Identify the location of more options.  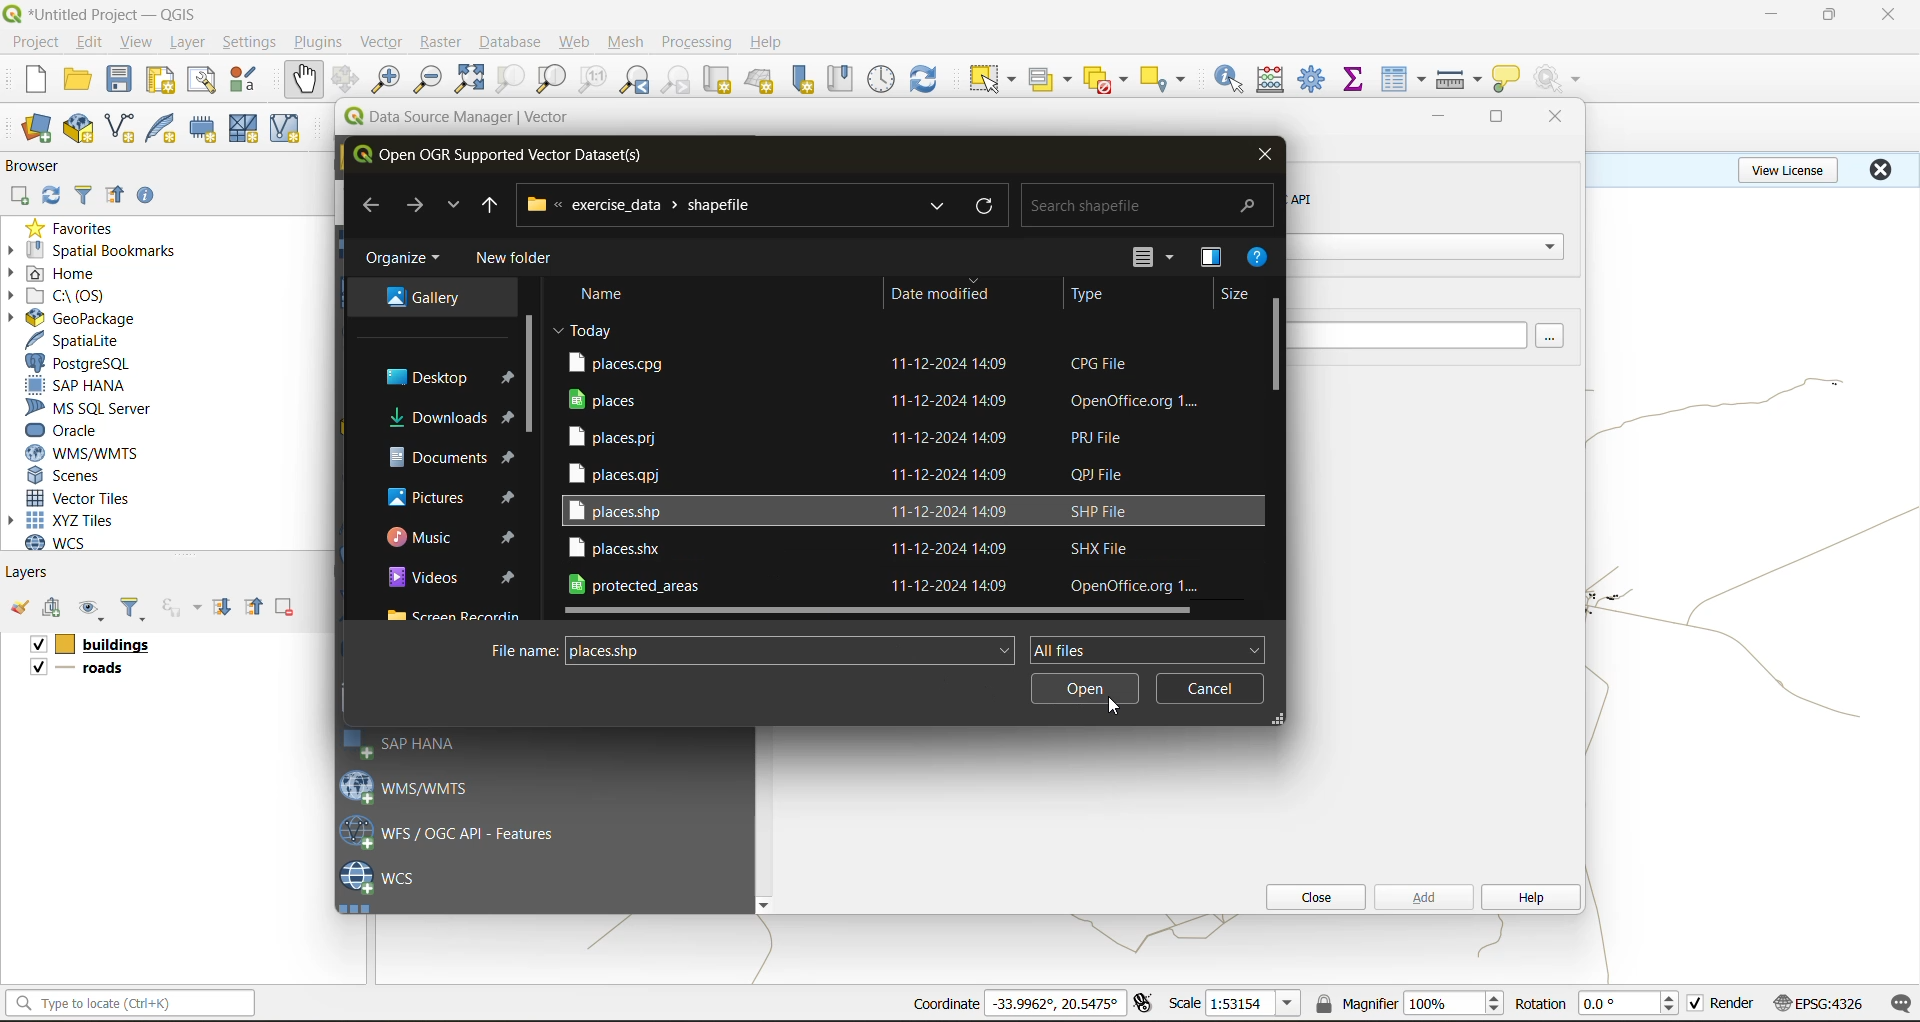
(1158, 258).